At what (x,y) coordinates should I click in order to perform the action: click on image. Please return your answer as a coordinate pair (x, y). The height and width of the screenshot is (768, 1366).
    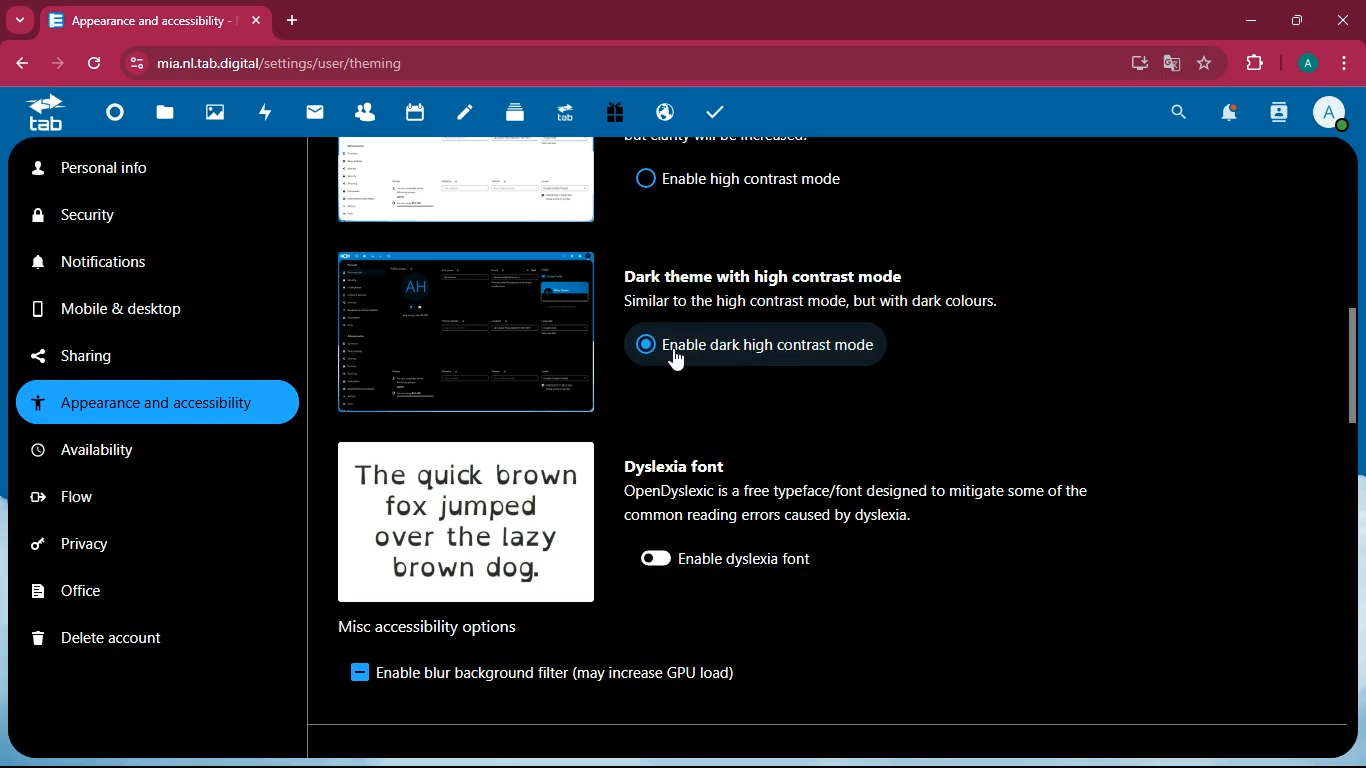
    Looking at the image, I should click on (458, 333).